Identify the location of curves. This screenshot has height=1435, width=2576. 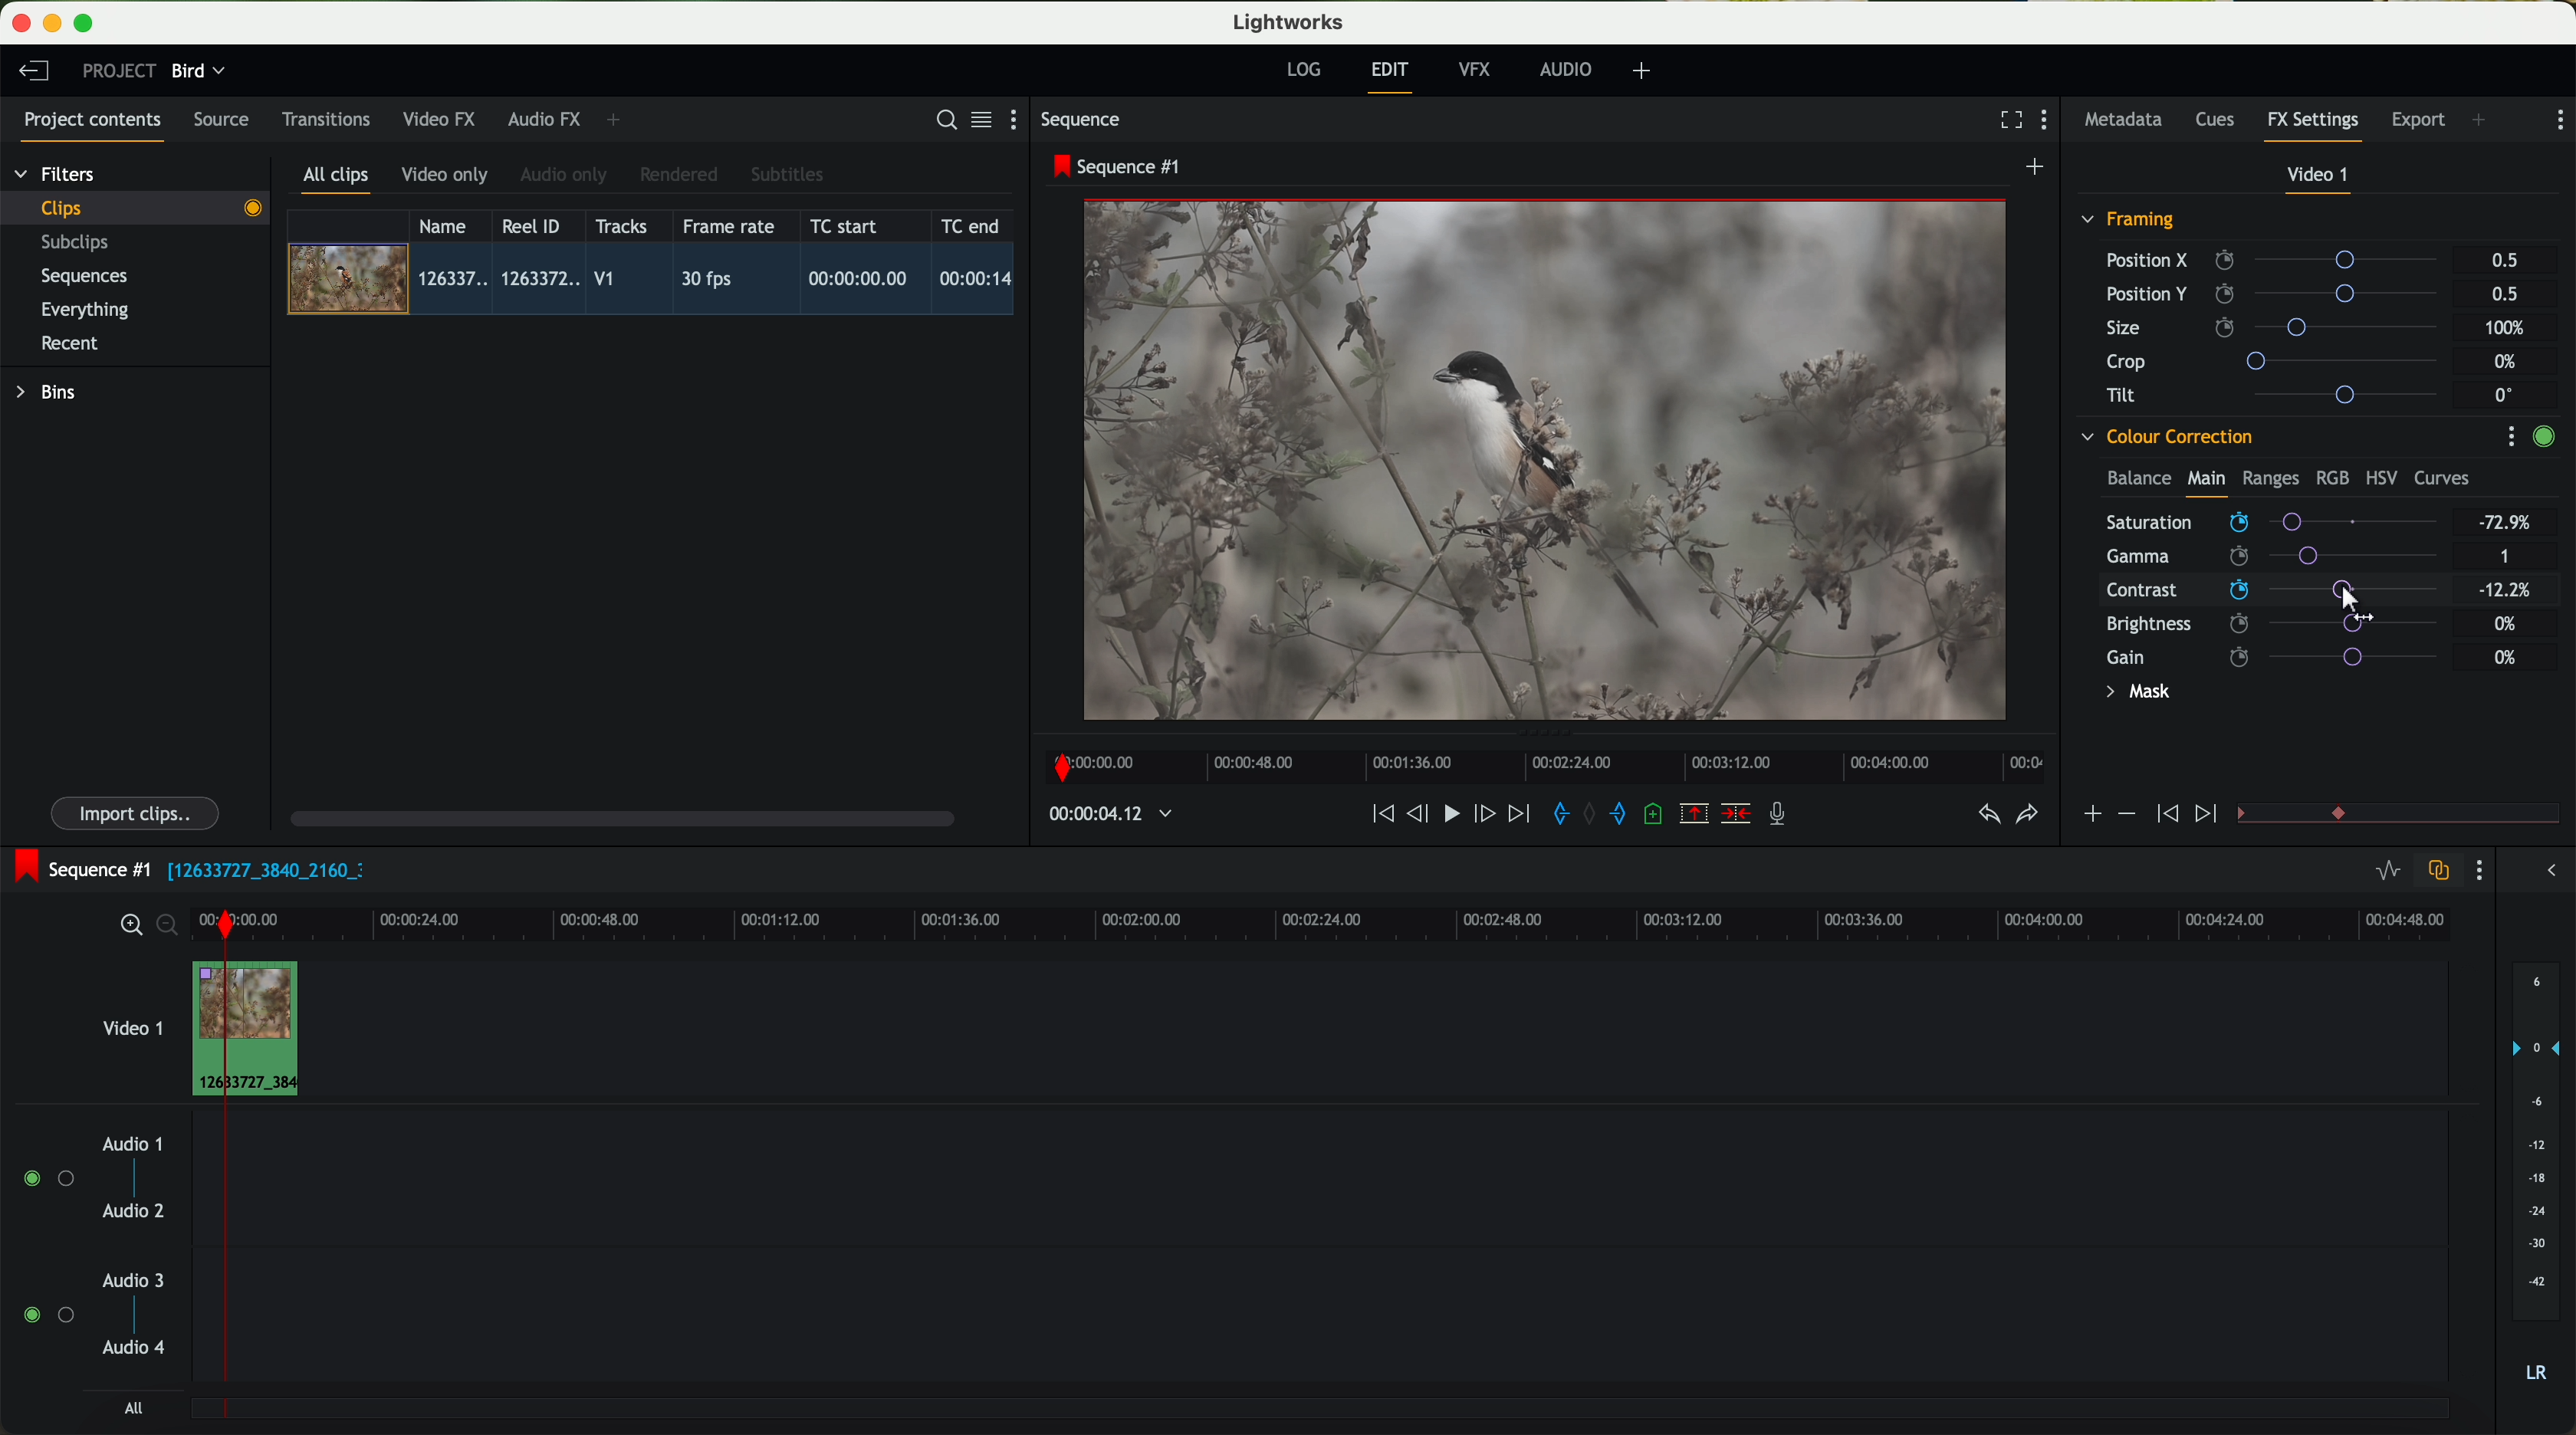
(2442, 479).